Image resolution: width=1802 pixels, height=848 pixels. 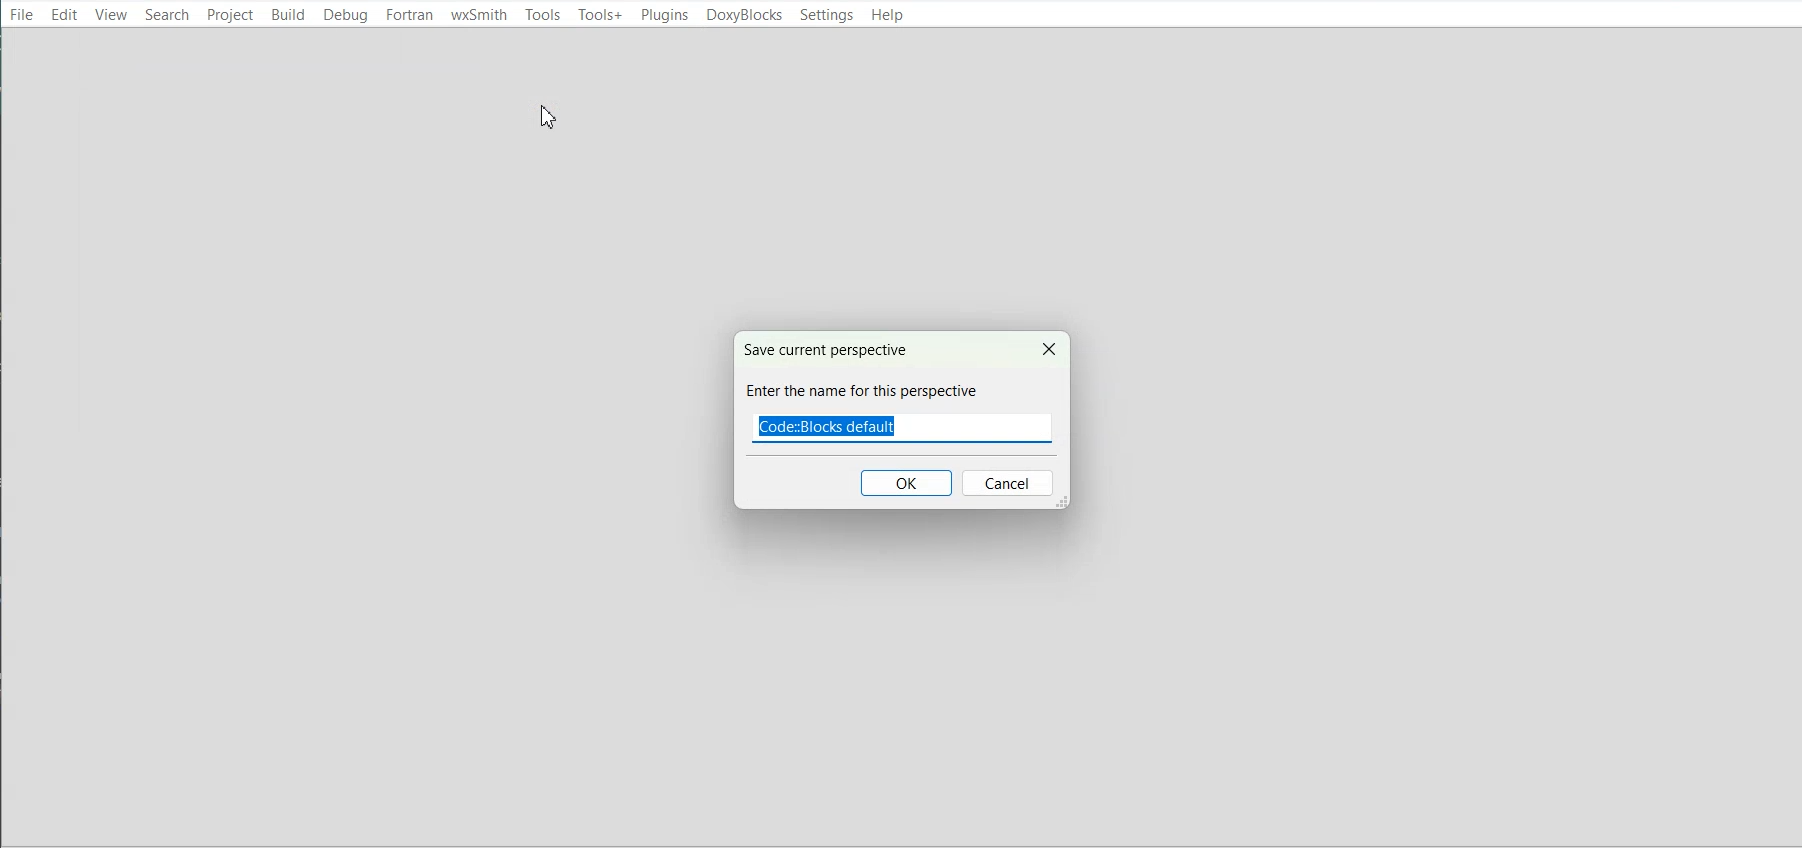 What do you see at coordinates (1009, 484) in the screenshot?
I see `Cancel` at bounding box center [1009, 484].